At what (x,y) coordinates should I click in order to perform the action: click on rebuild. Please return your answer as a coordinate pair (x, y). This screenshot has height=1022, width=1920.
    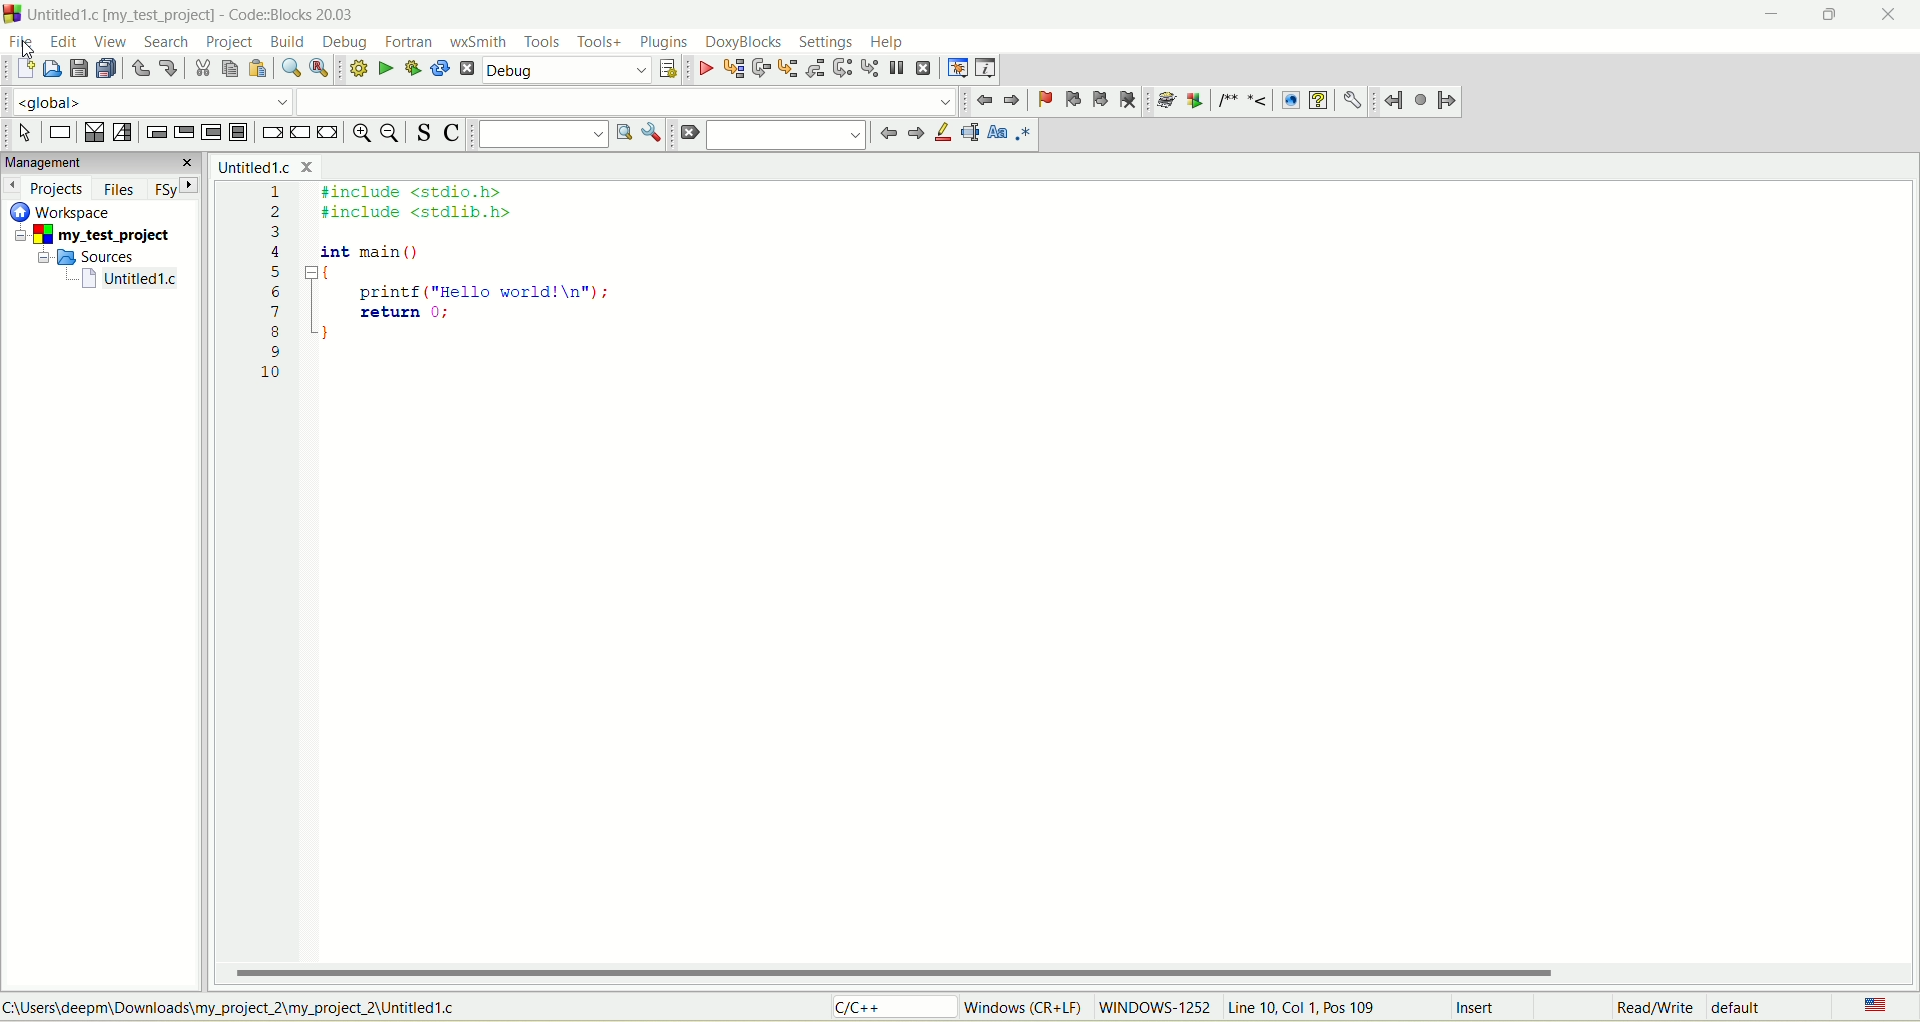
    Looking at the image, I should click on (440, 70).